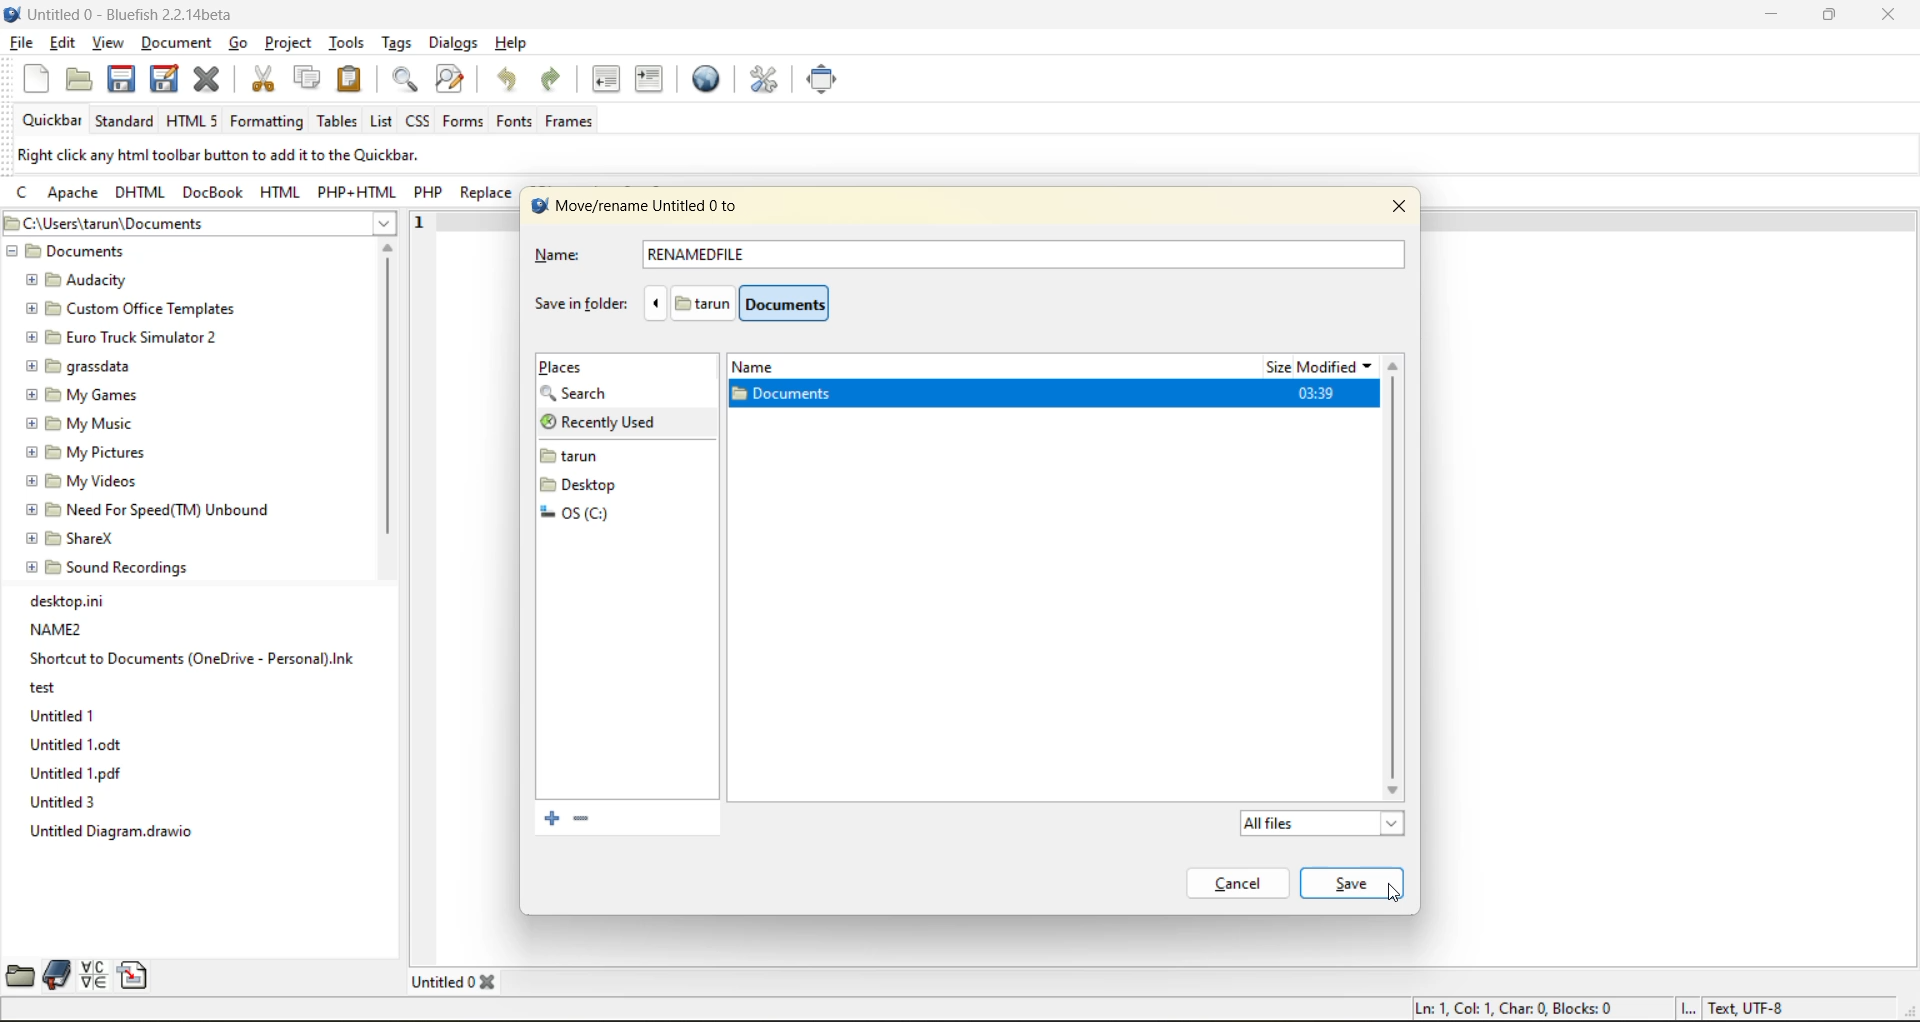  What do you see at coordinates (1835, 17) in the screenshot?
I see `maximize` at bounding box center [1835, 17].